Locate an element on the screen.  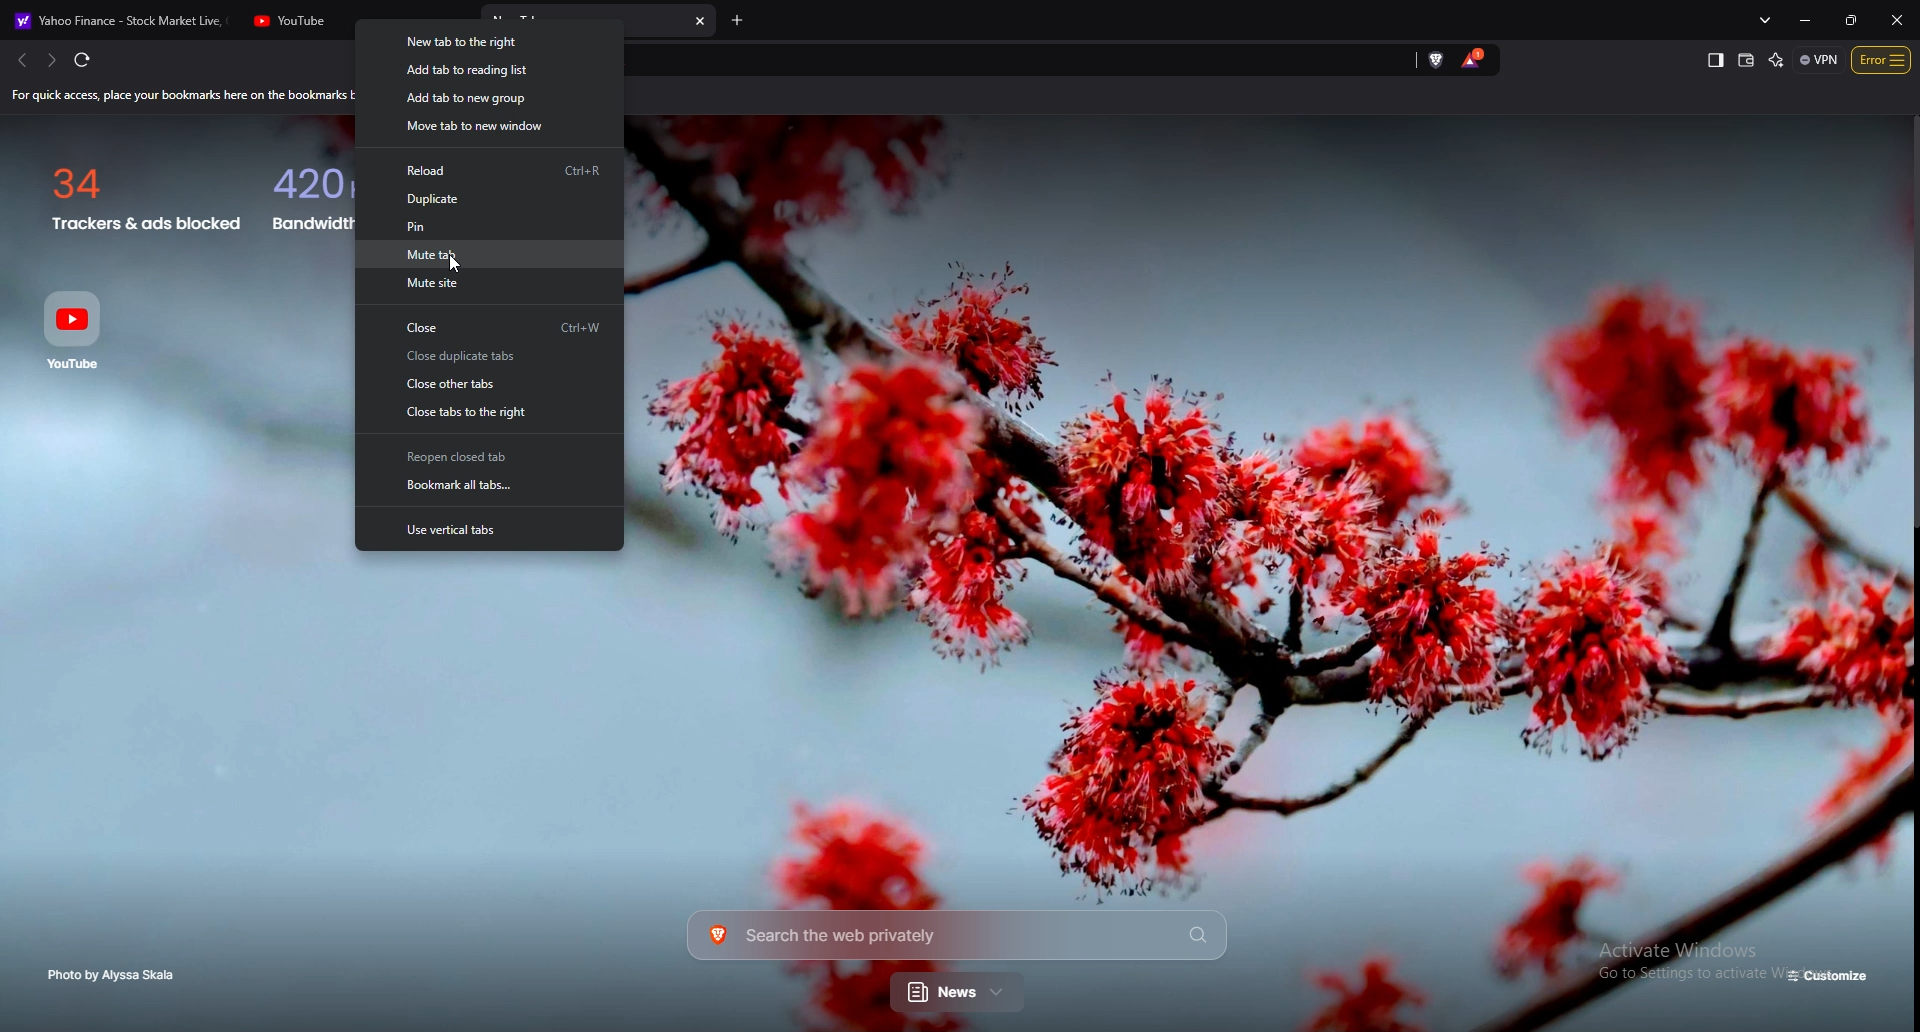
resize is located at coordinates (1849, 19).